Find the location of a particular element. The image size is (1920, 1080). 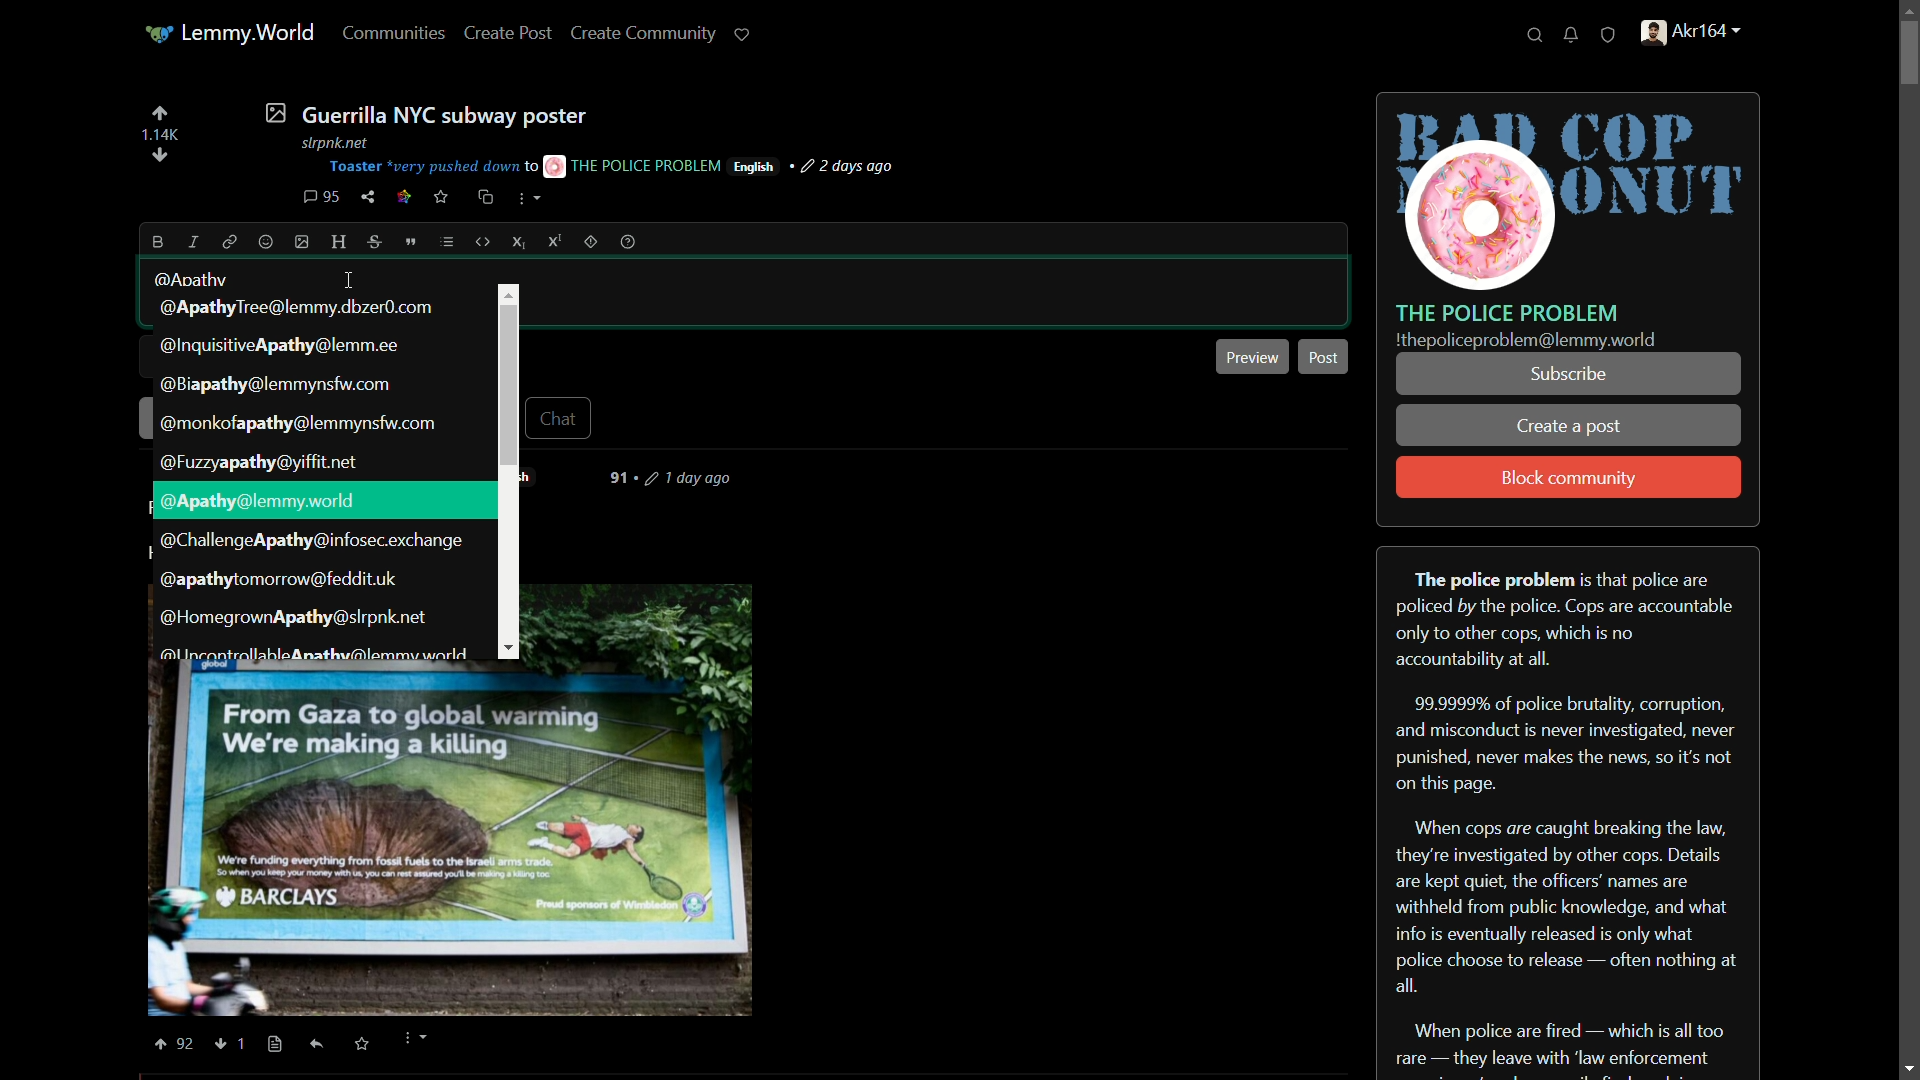

server name is located at coordinates (1508, 312).